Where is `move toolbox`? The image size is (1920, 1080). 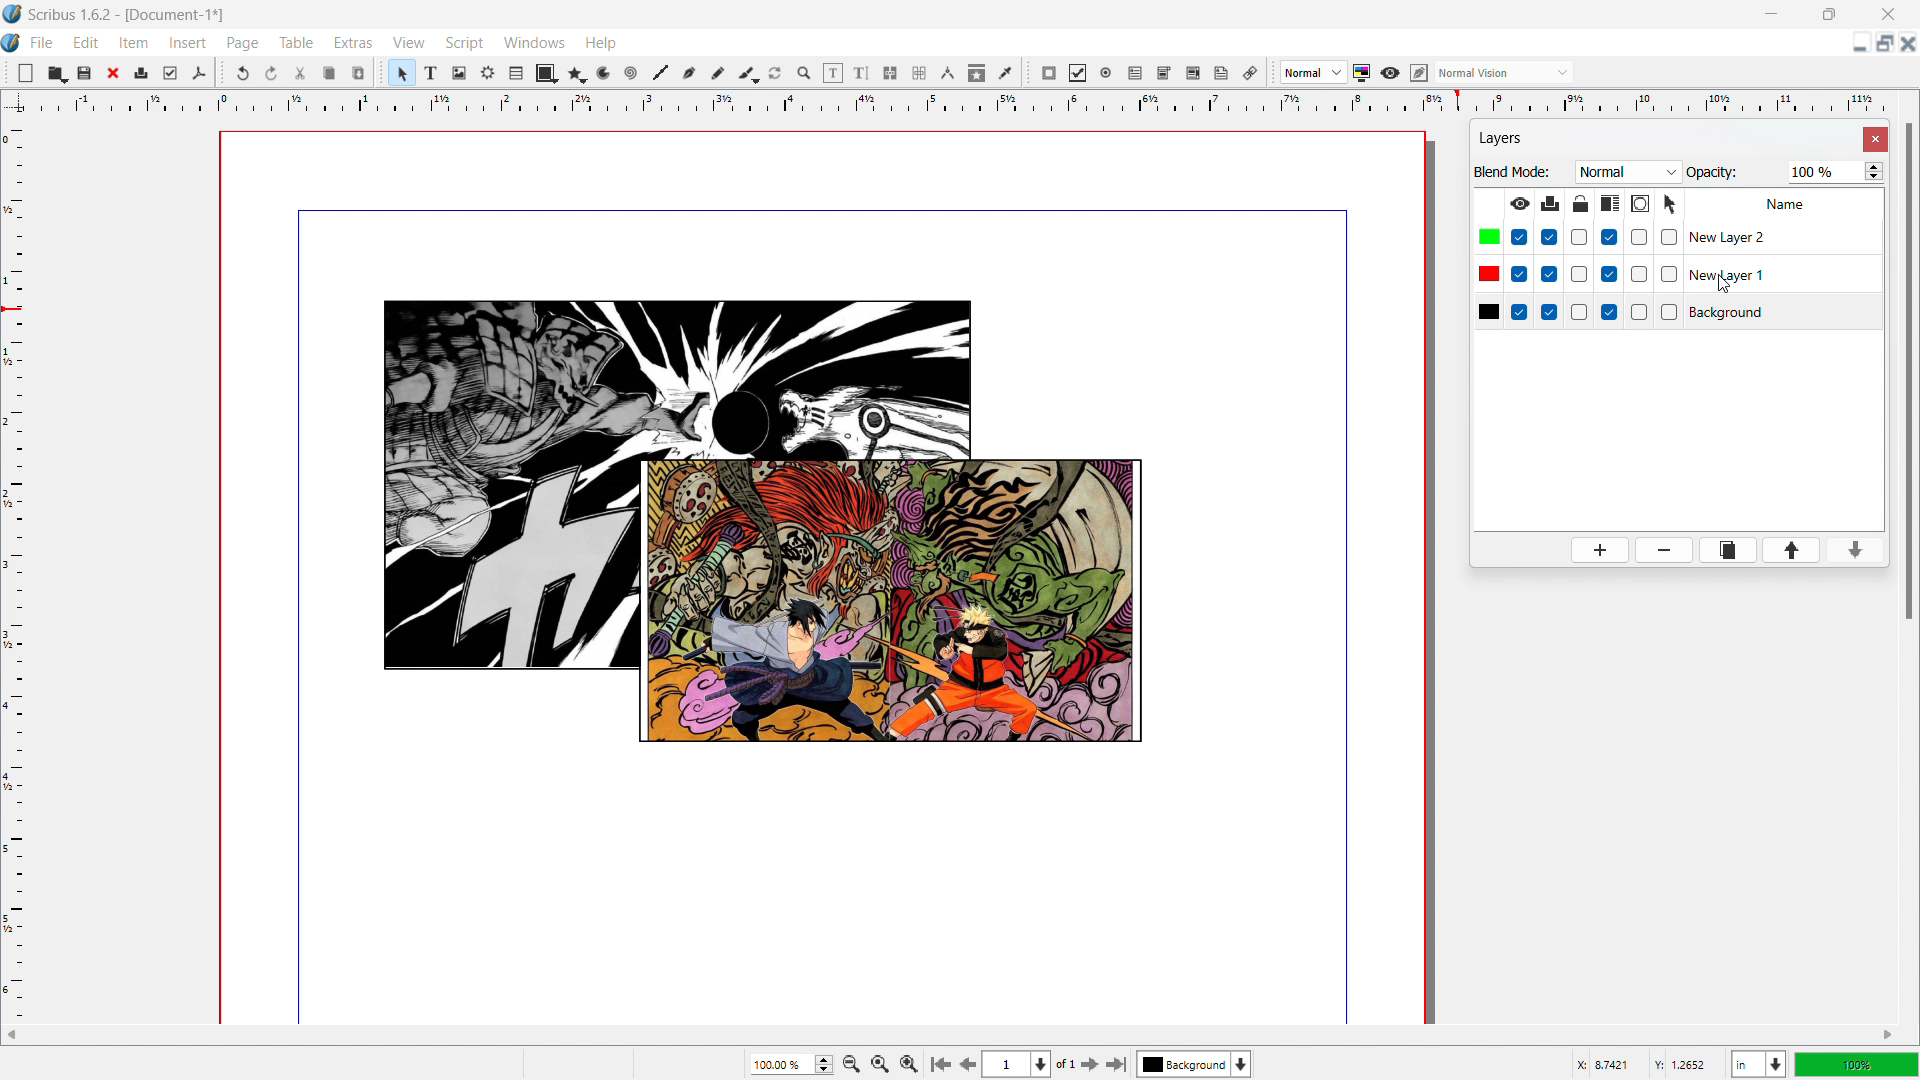
move toolbox is located at coordinates (222, 71).